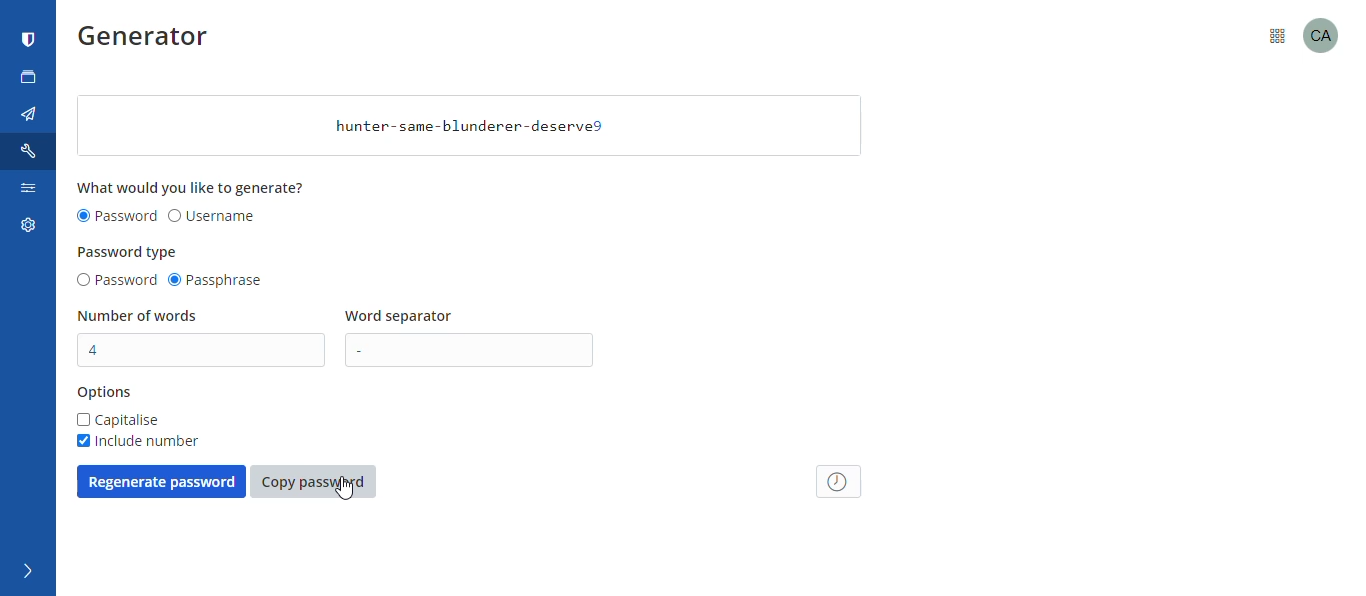 This screenshot has width=1366, height=596. What do you see at coordinates (105, 393) in the screenshot?
I see `options` at bounding box center [105, 393].